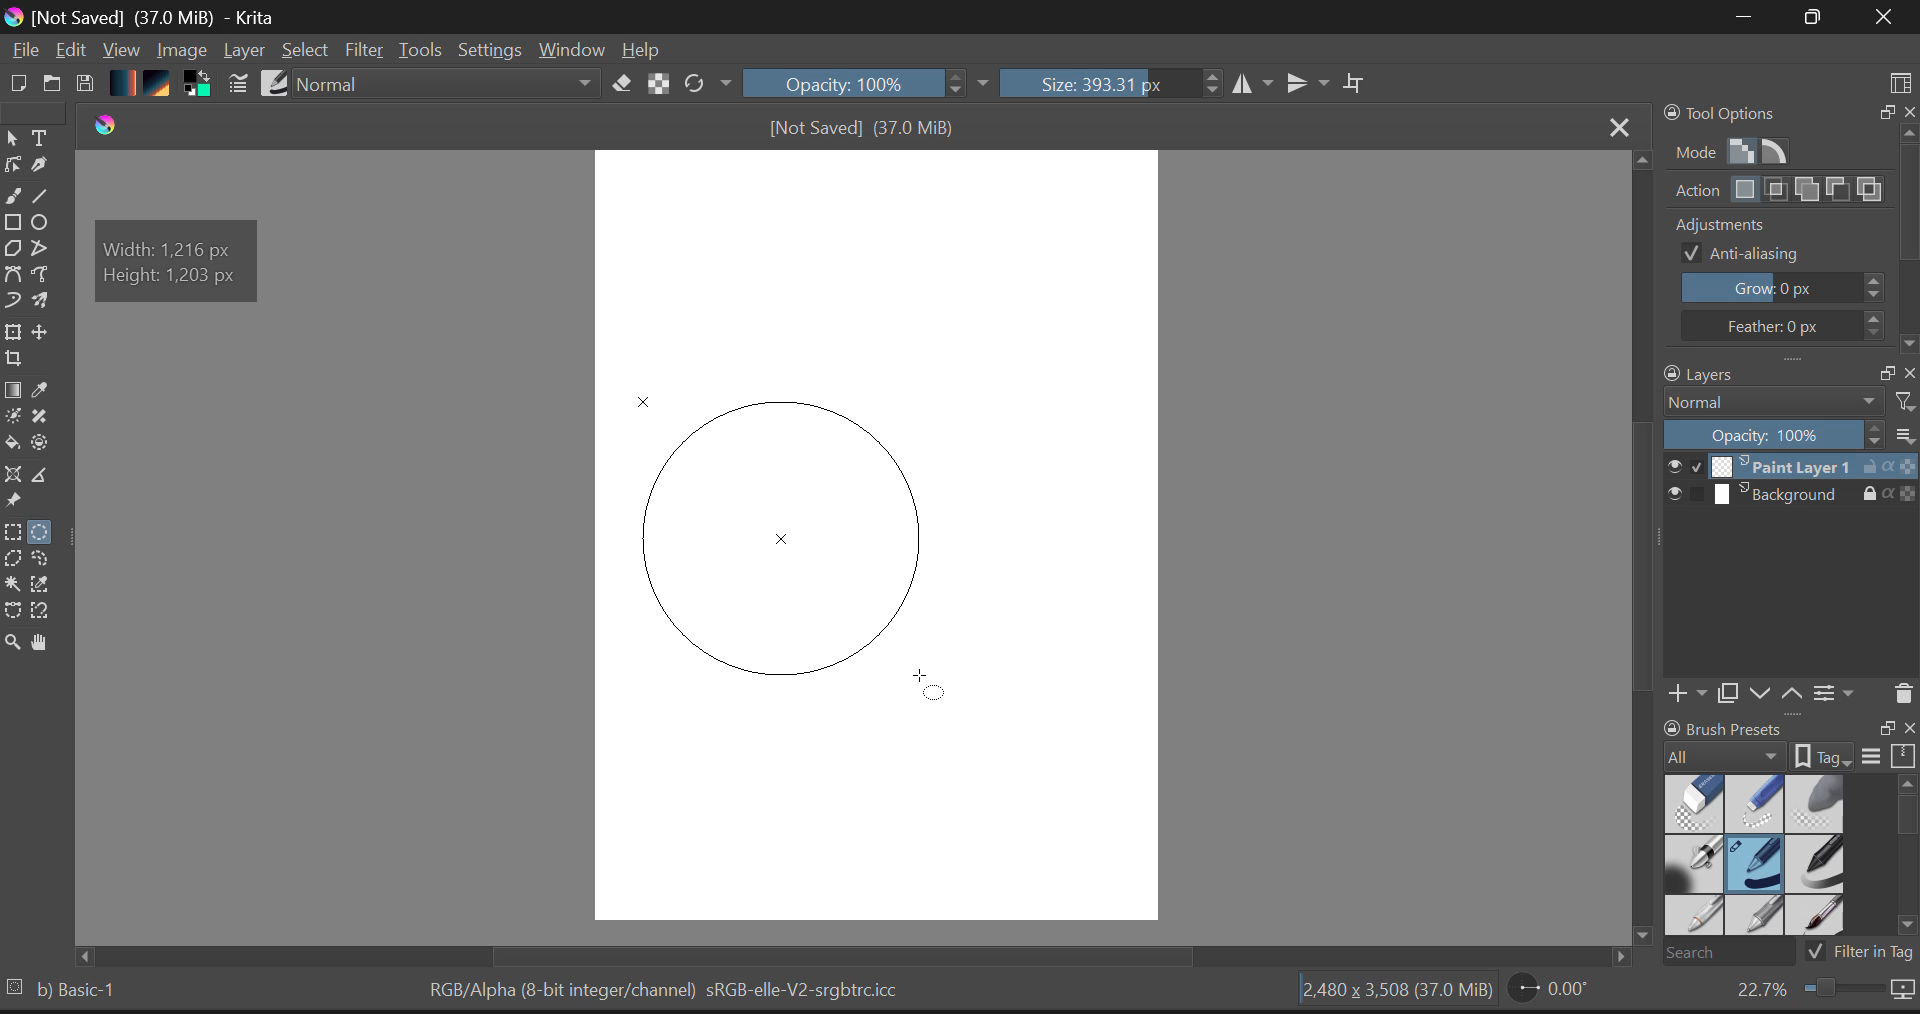 The image size is (1920, 1014). I want to click on Color Information, so click(670, 992).